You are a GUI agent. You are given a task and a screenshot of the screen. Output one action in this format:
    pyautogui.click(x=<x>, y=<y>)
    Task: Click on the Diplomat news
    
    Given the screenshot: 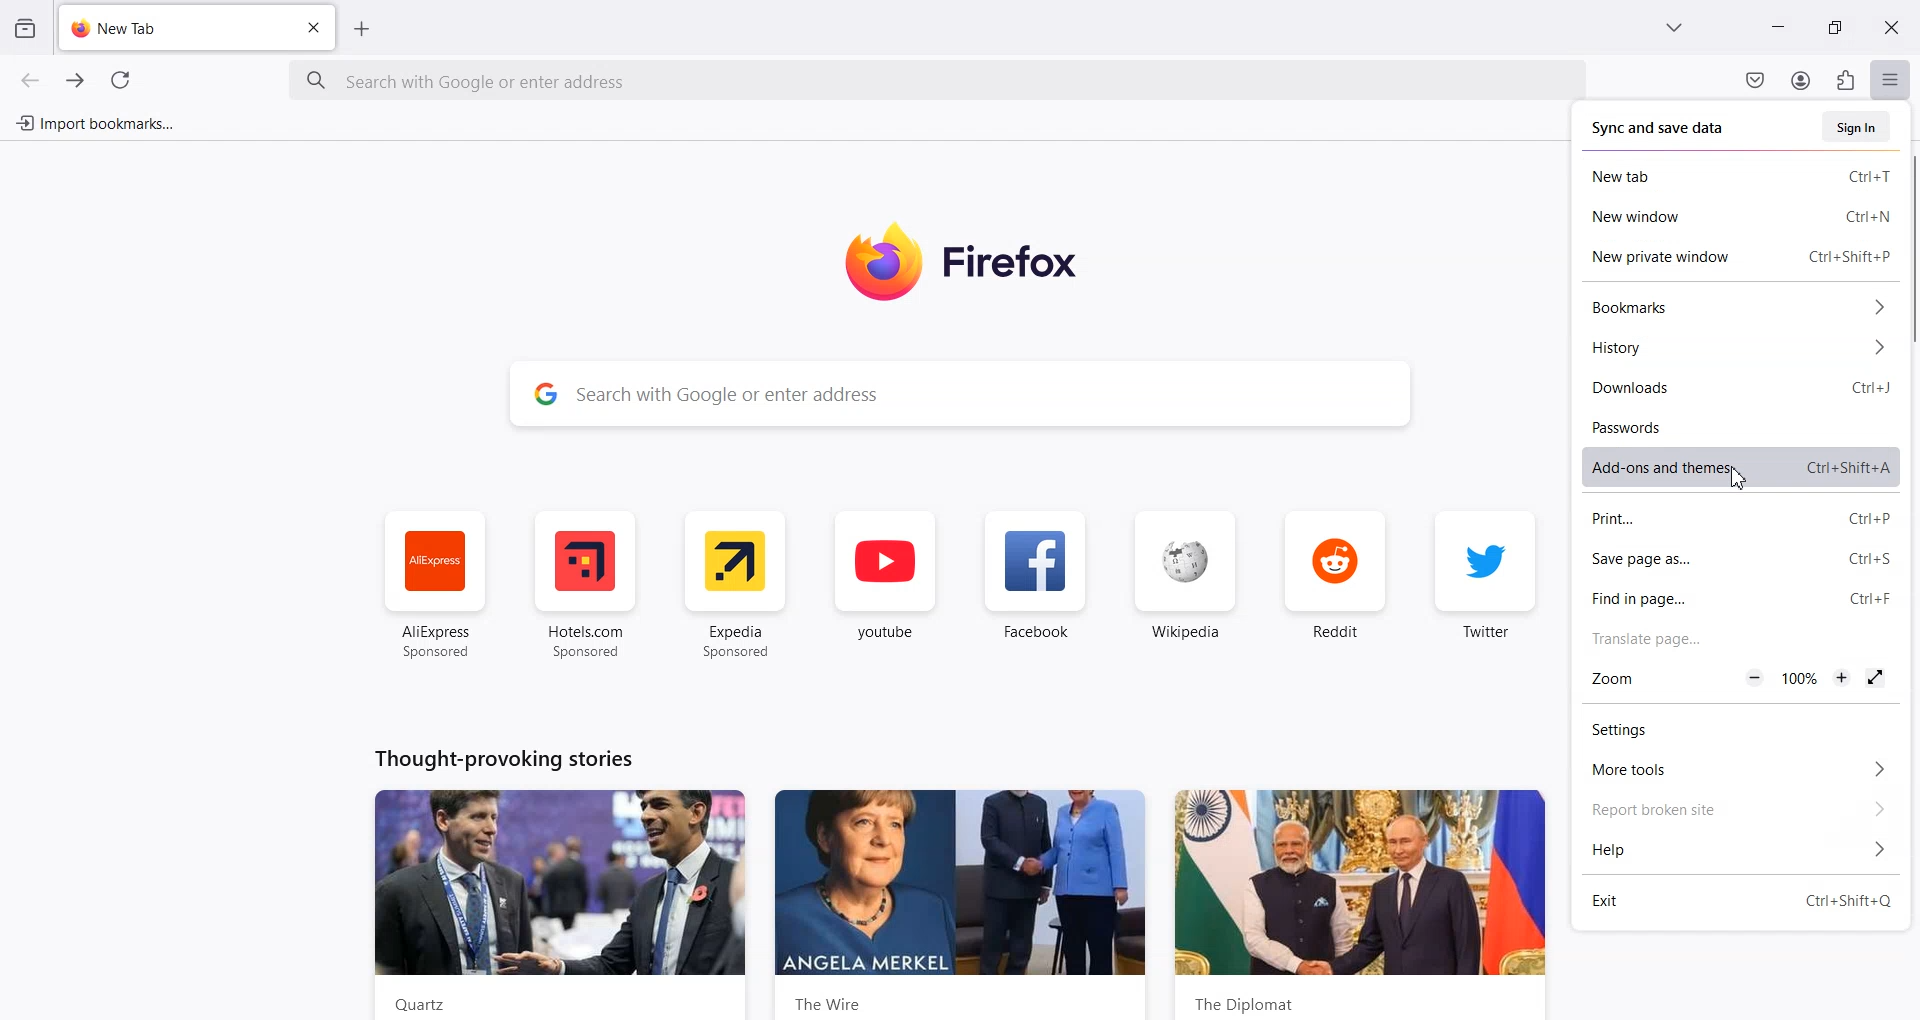 What is the action you would take?
    pyautogui.click(x=1363, y=898)
    